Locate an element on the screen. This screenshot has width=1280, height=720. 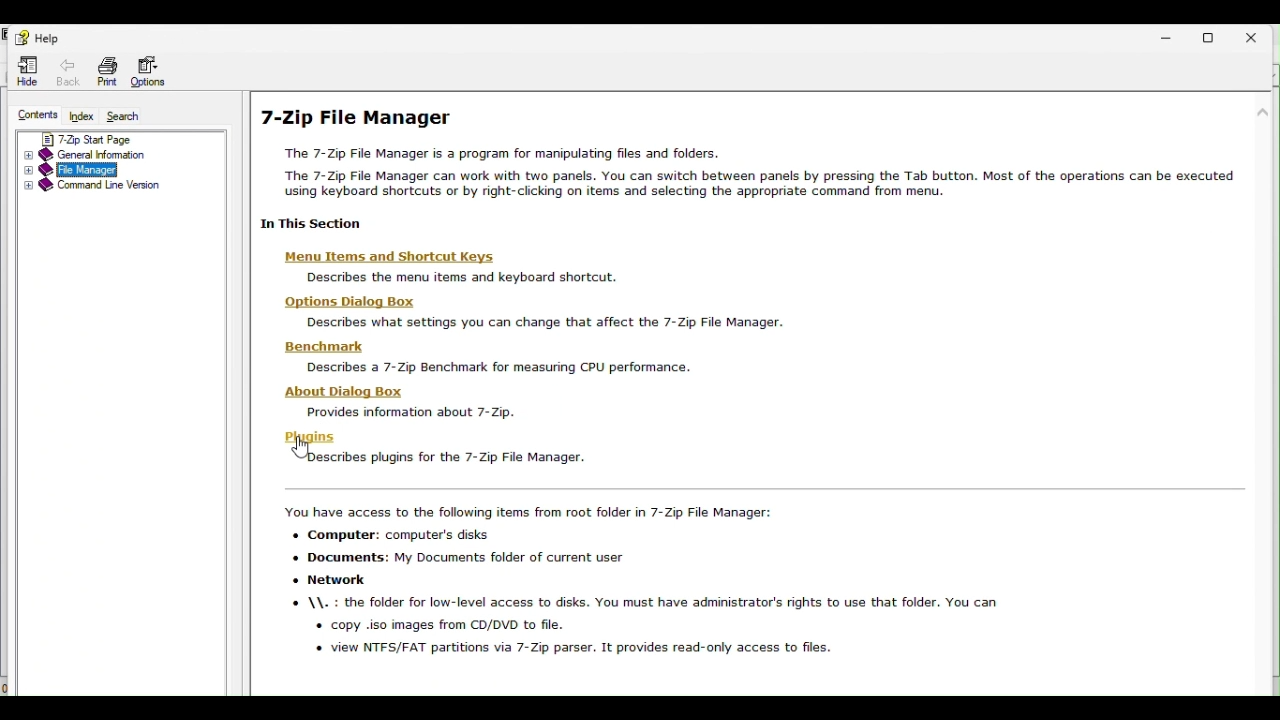
Provides mformation about 7-Zip. is located at coordinates (411, 413).